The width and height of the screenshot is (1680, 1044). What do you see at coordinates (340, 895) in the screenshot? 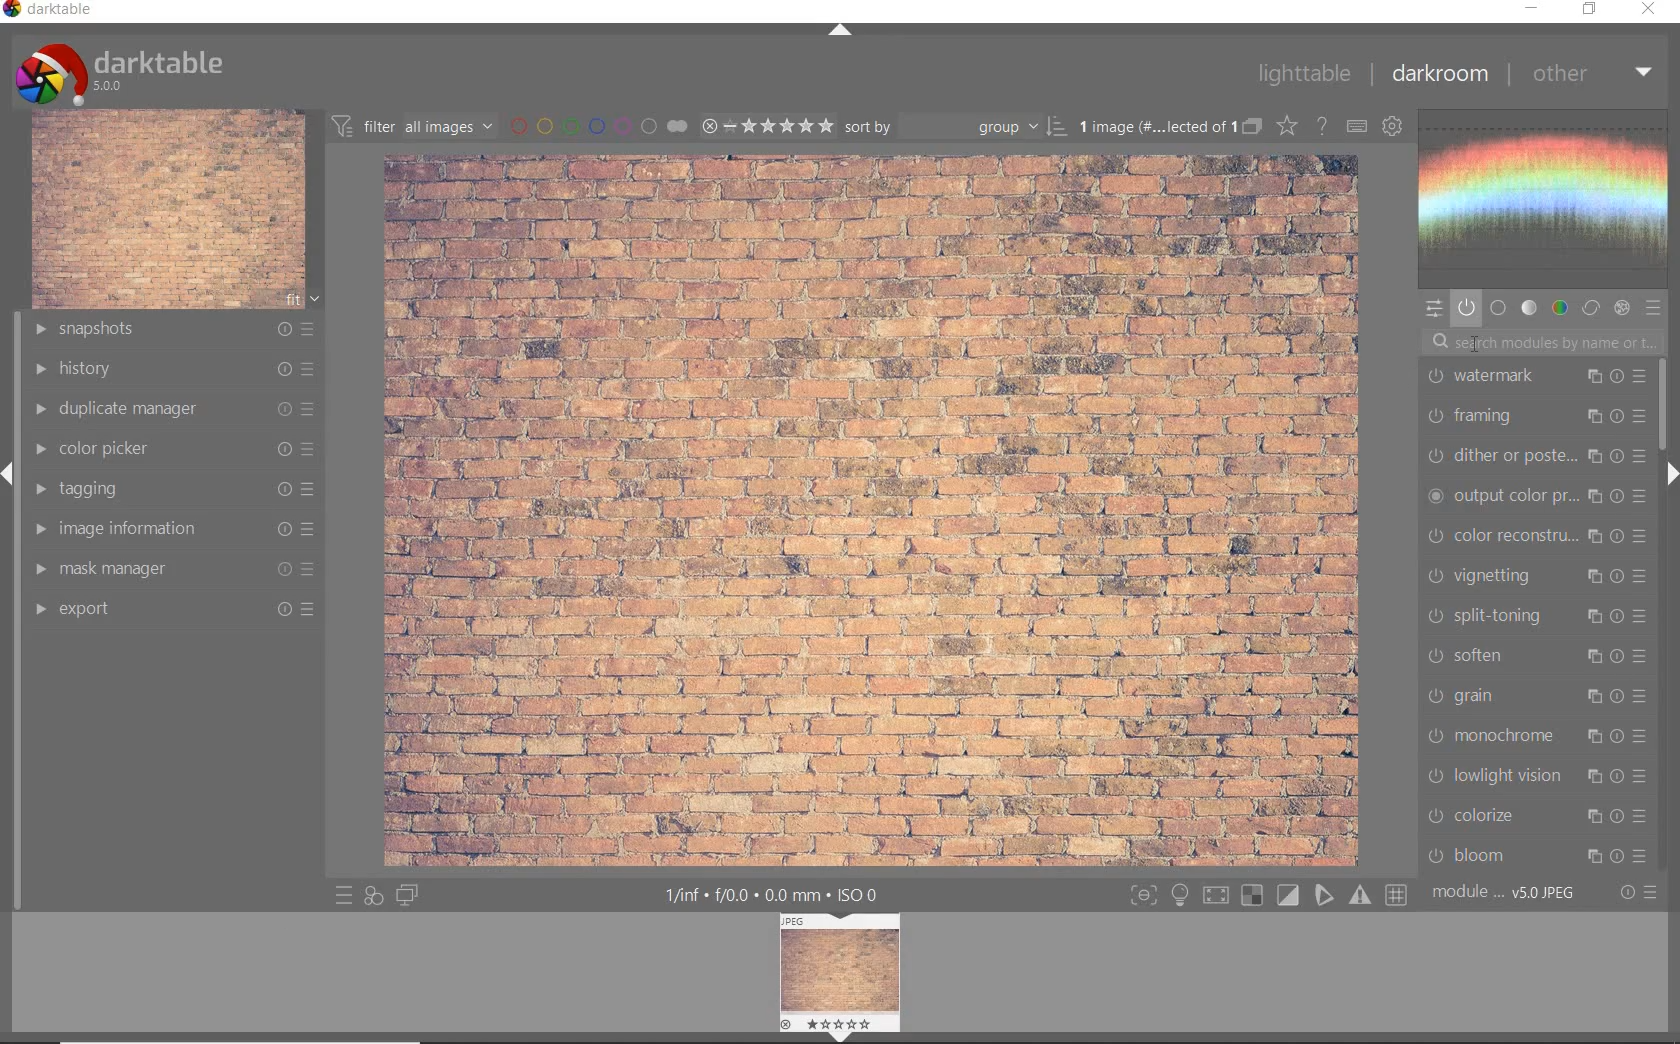
I see `quick access to preset` at bounding box center [340, 895].